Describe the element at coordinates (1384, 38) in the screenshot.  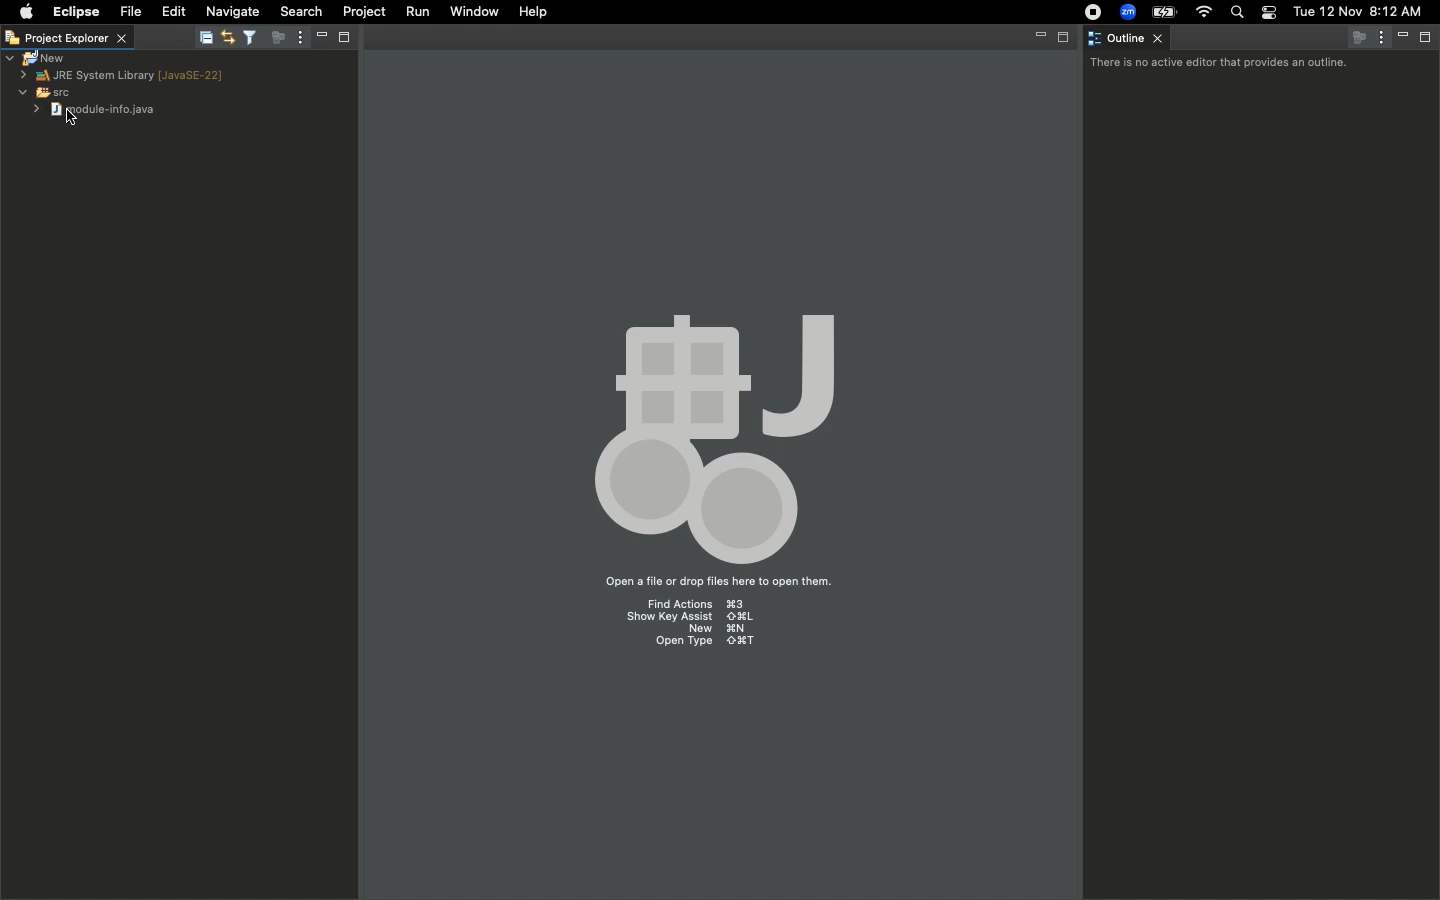
I see `Options` at that location.